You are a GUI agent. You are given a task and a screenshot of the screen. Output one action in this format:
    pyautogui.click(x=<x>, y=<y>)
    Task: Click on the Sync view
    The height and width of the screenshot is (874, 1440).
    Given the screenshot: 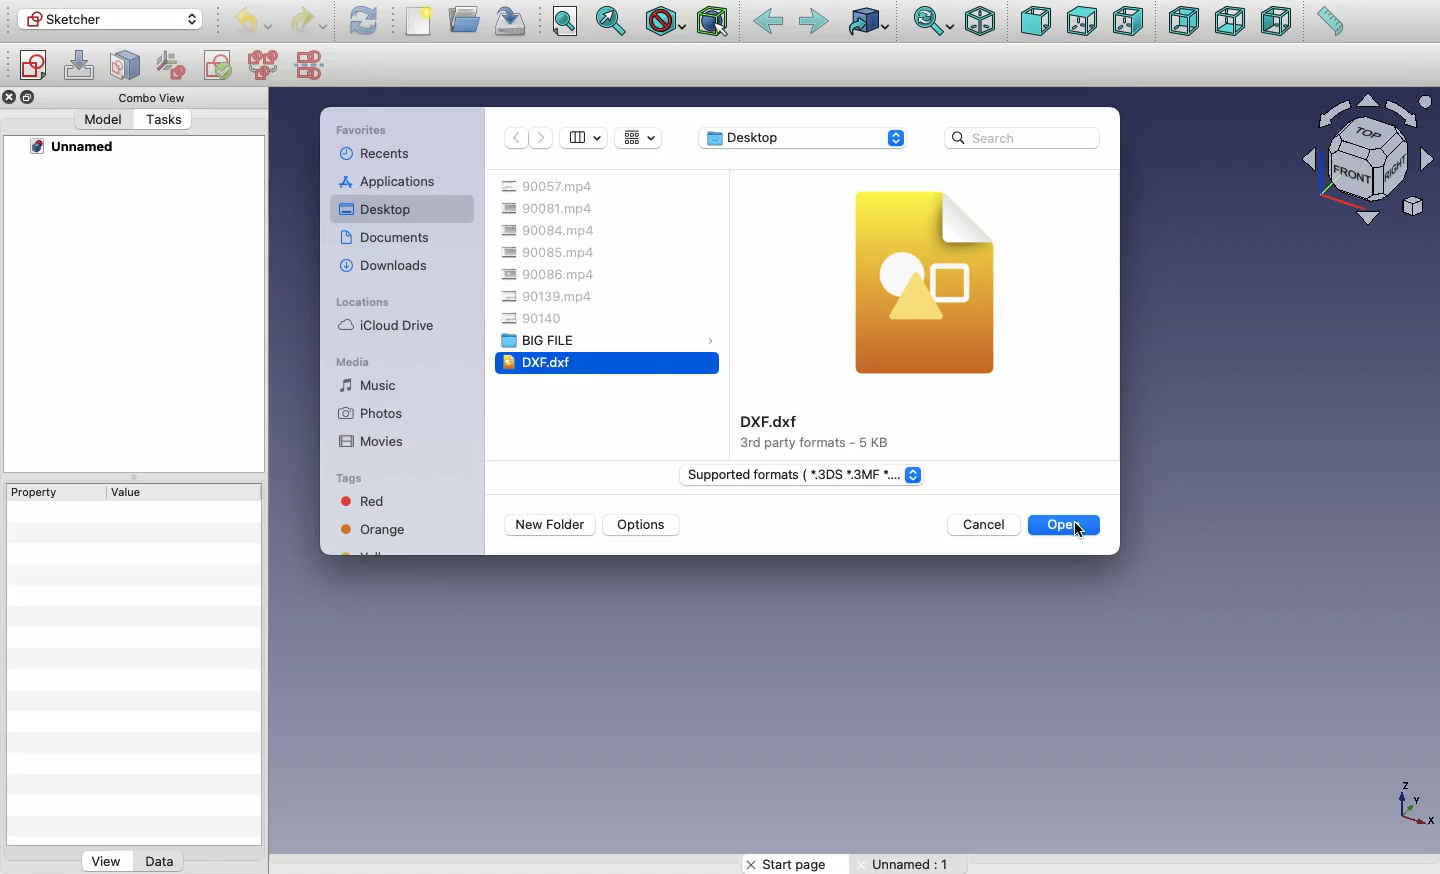 What is the action you would take?
    pyautogui.click(x=935, y=21)
    